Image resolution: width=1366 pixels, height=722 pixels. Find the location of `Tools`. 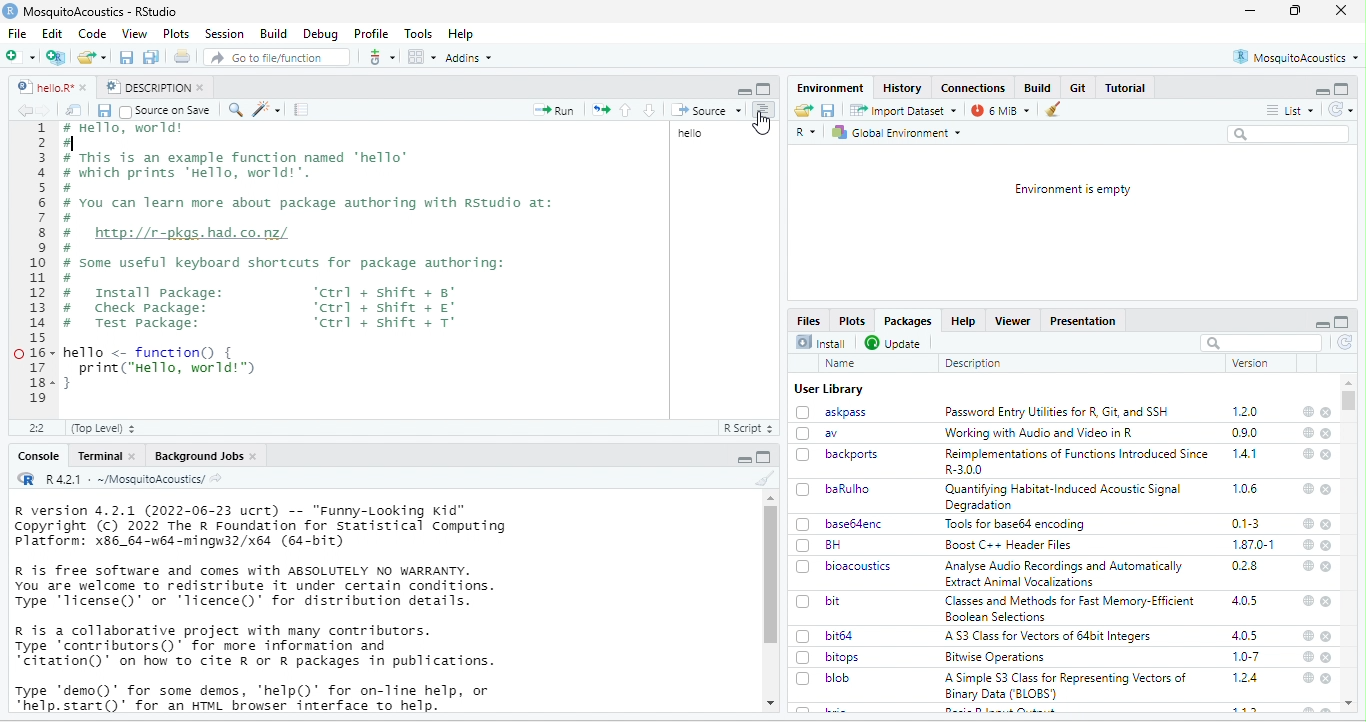

Tools is located at coordinates (419, 34).